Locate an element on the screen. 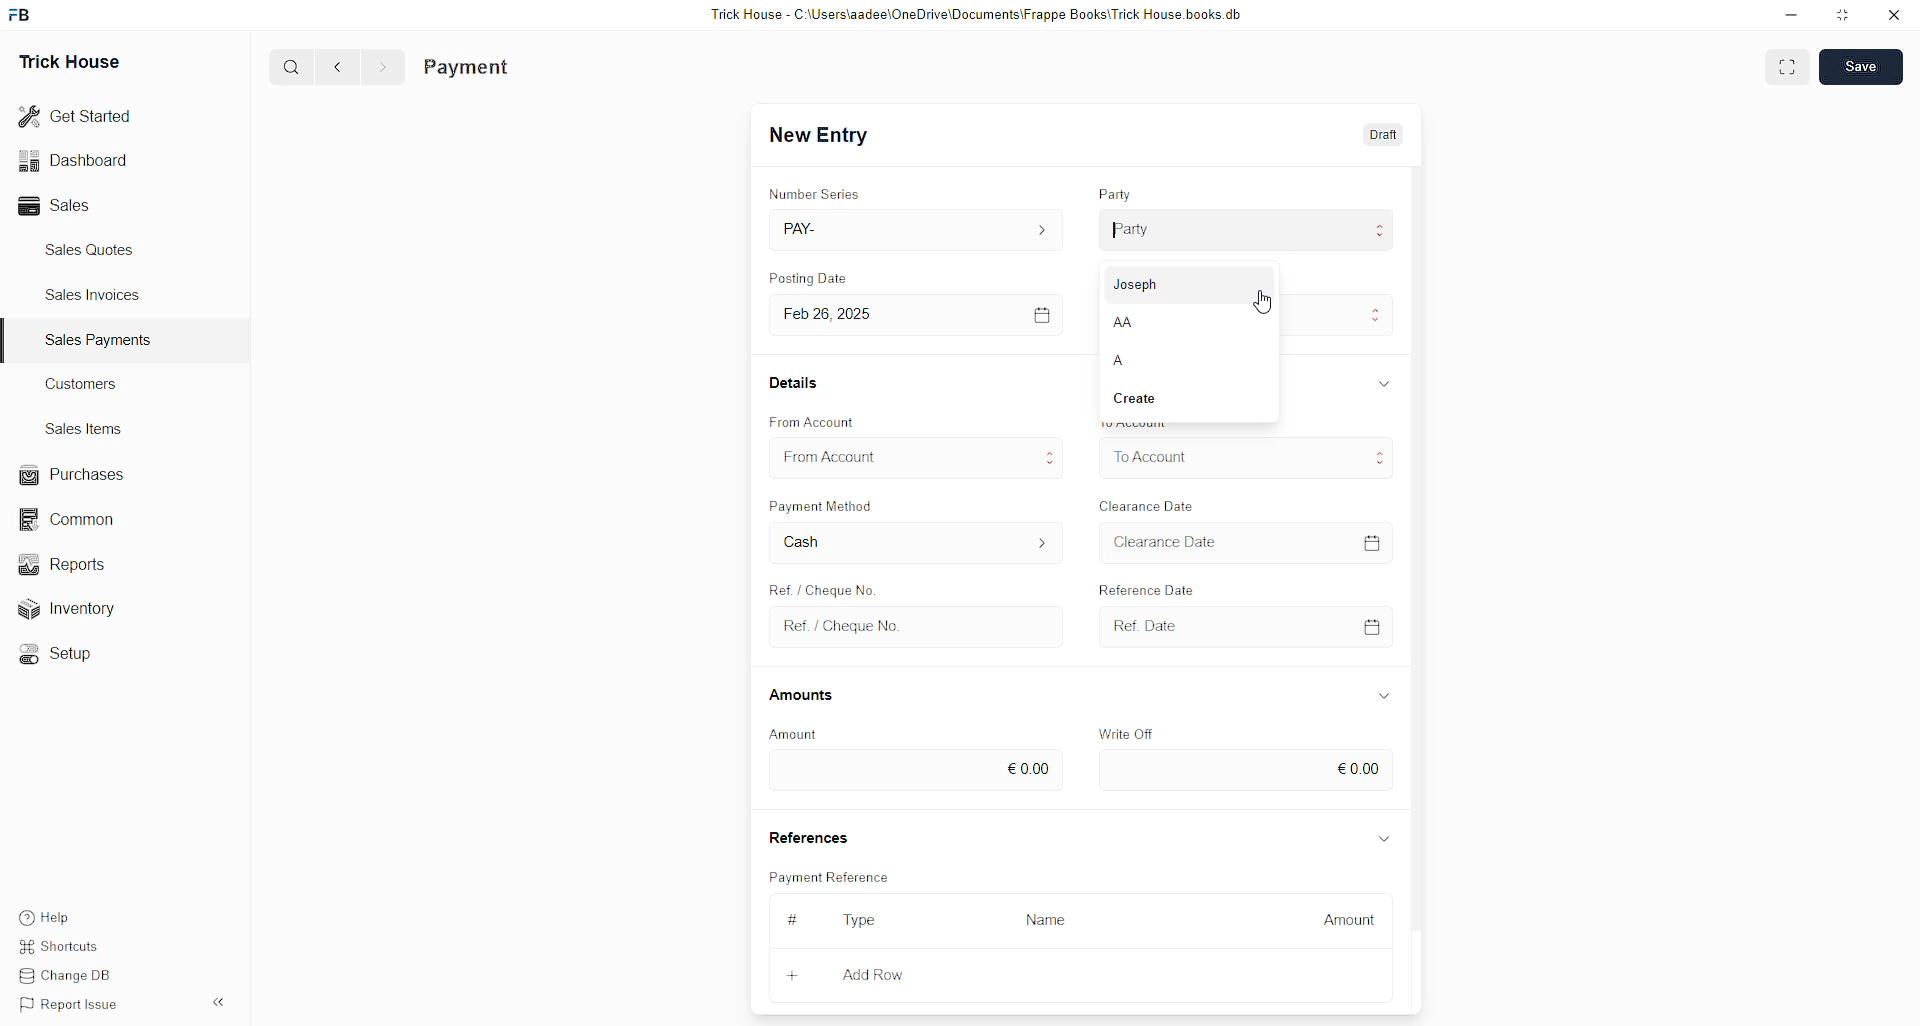  Trick House - C:\Users\aadee\OneDrive\Documents\Frappe Books\Trick House books db is located at coordinates (978, 15).